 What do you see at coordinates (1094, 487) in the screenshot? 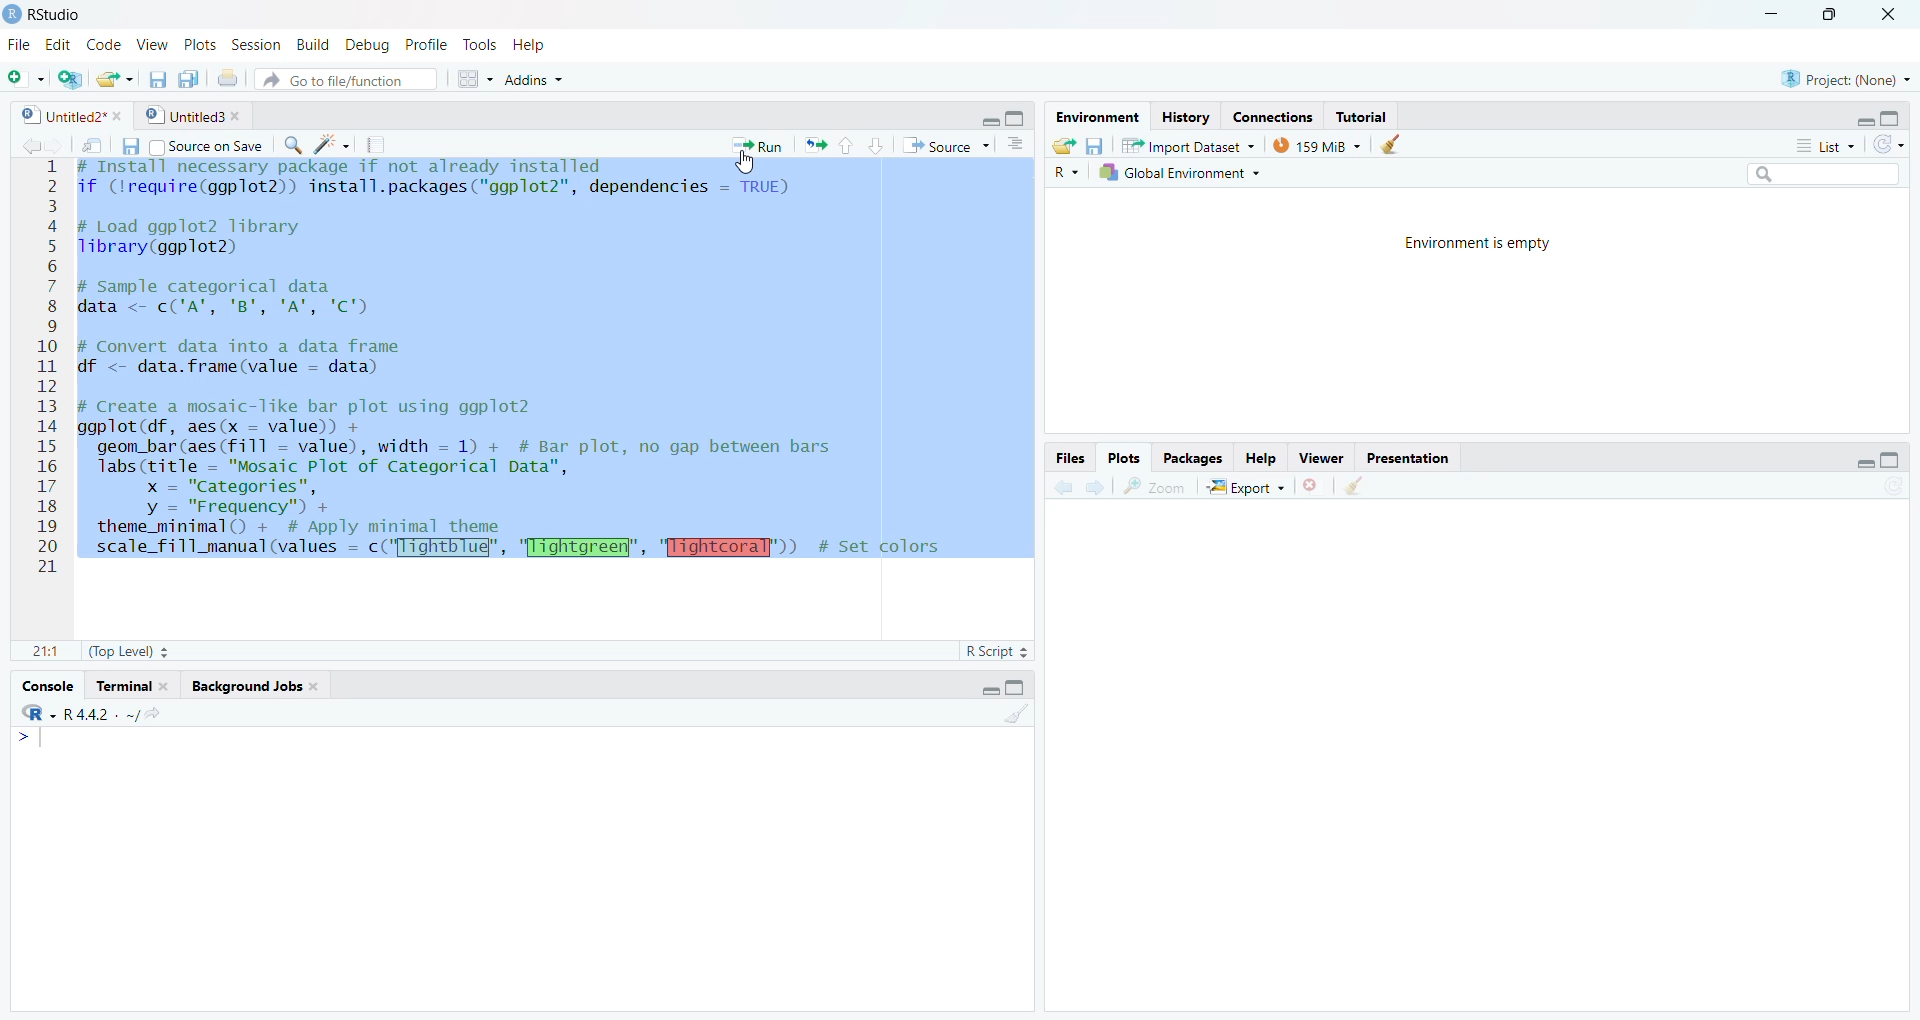
I see `Next` at bounding box center [1094, 487].